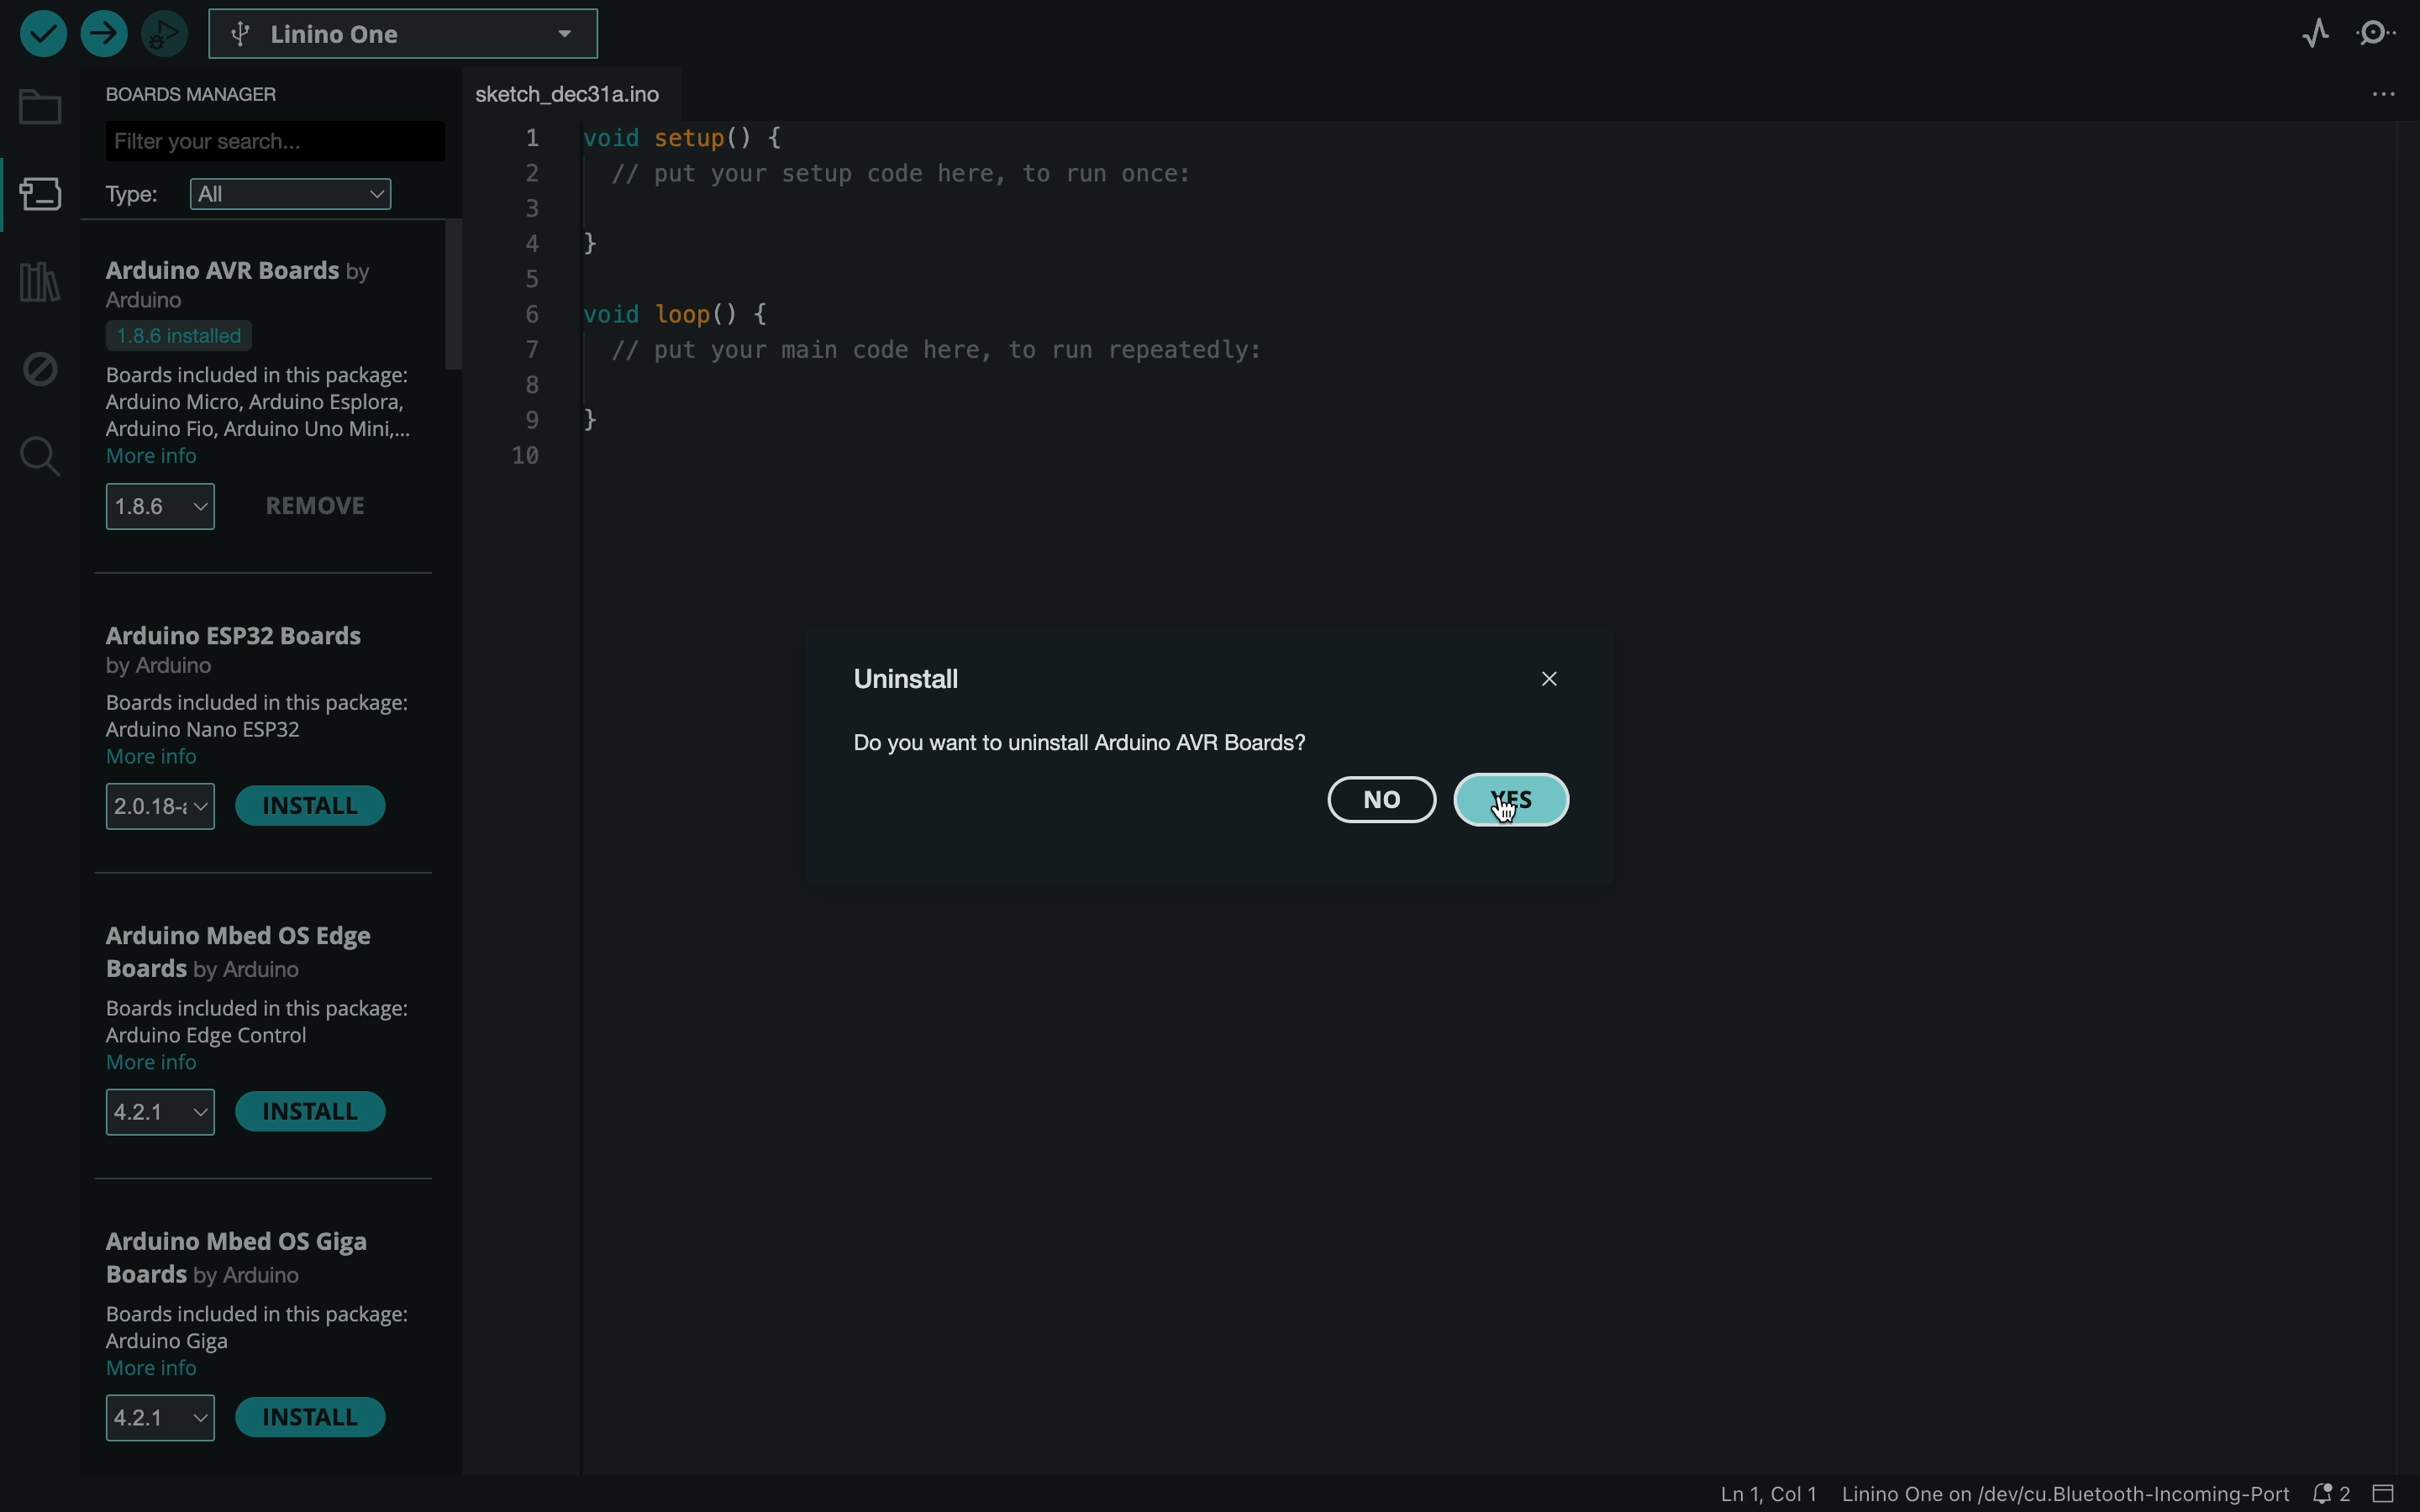 The width and height of the screenshot is (2420, 1512). Describe the element at coordinates (153, 1116) in the screenshot. I see `versions` at that location.